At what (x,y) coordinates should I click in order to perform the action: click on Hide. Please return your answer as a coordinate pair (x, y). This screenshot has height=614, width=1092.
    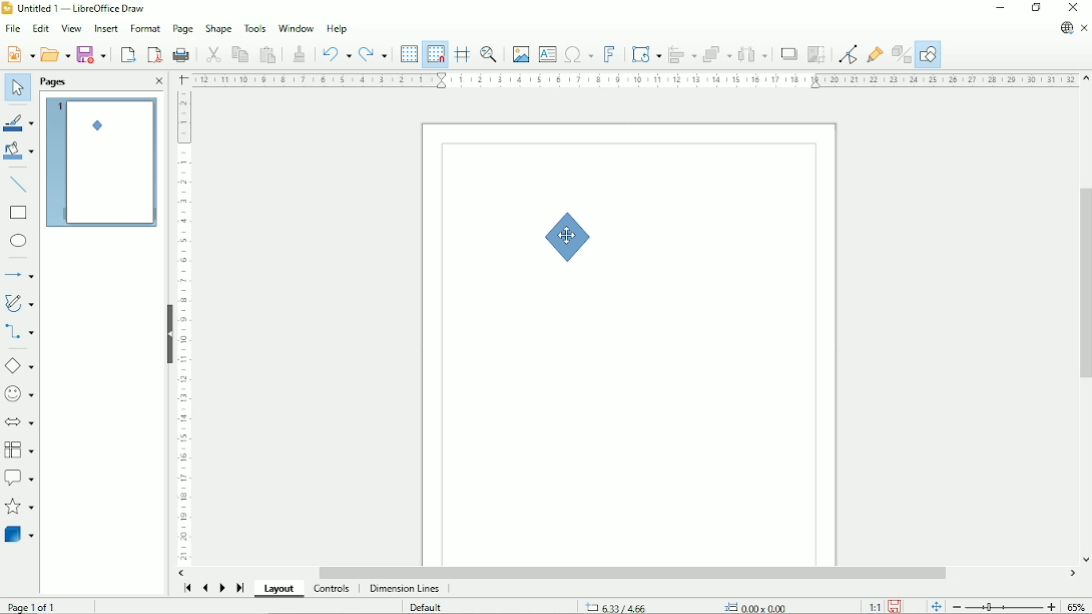
    Looking at the image, I should click on (168, 334).